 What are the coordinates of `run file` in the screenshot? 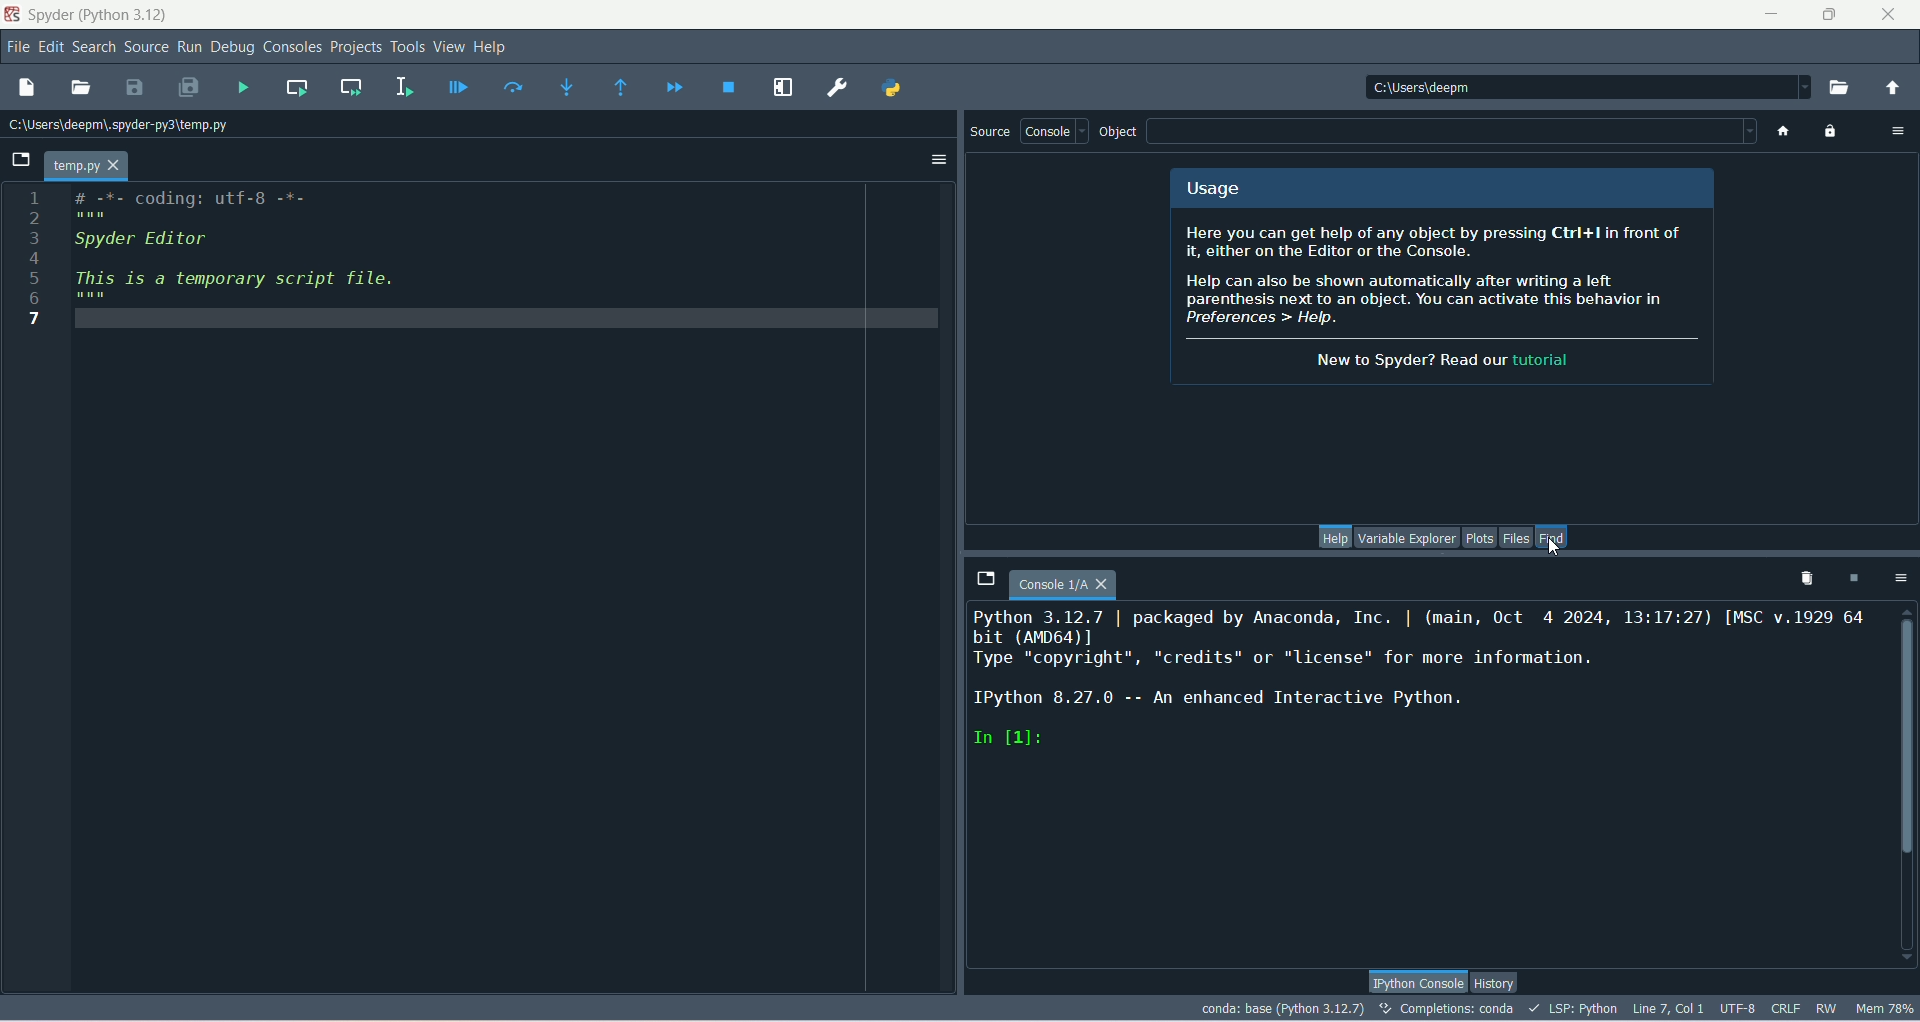 It's located at (246, 88).